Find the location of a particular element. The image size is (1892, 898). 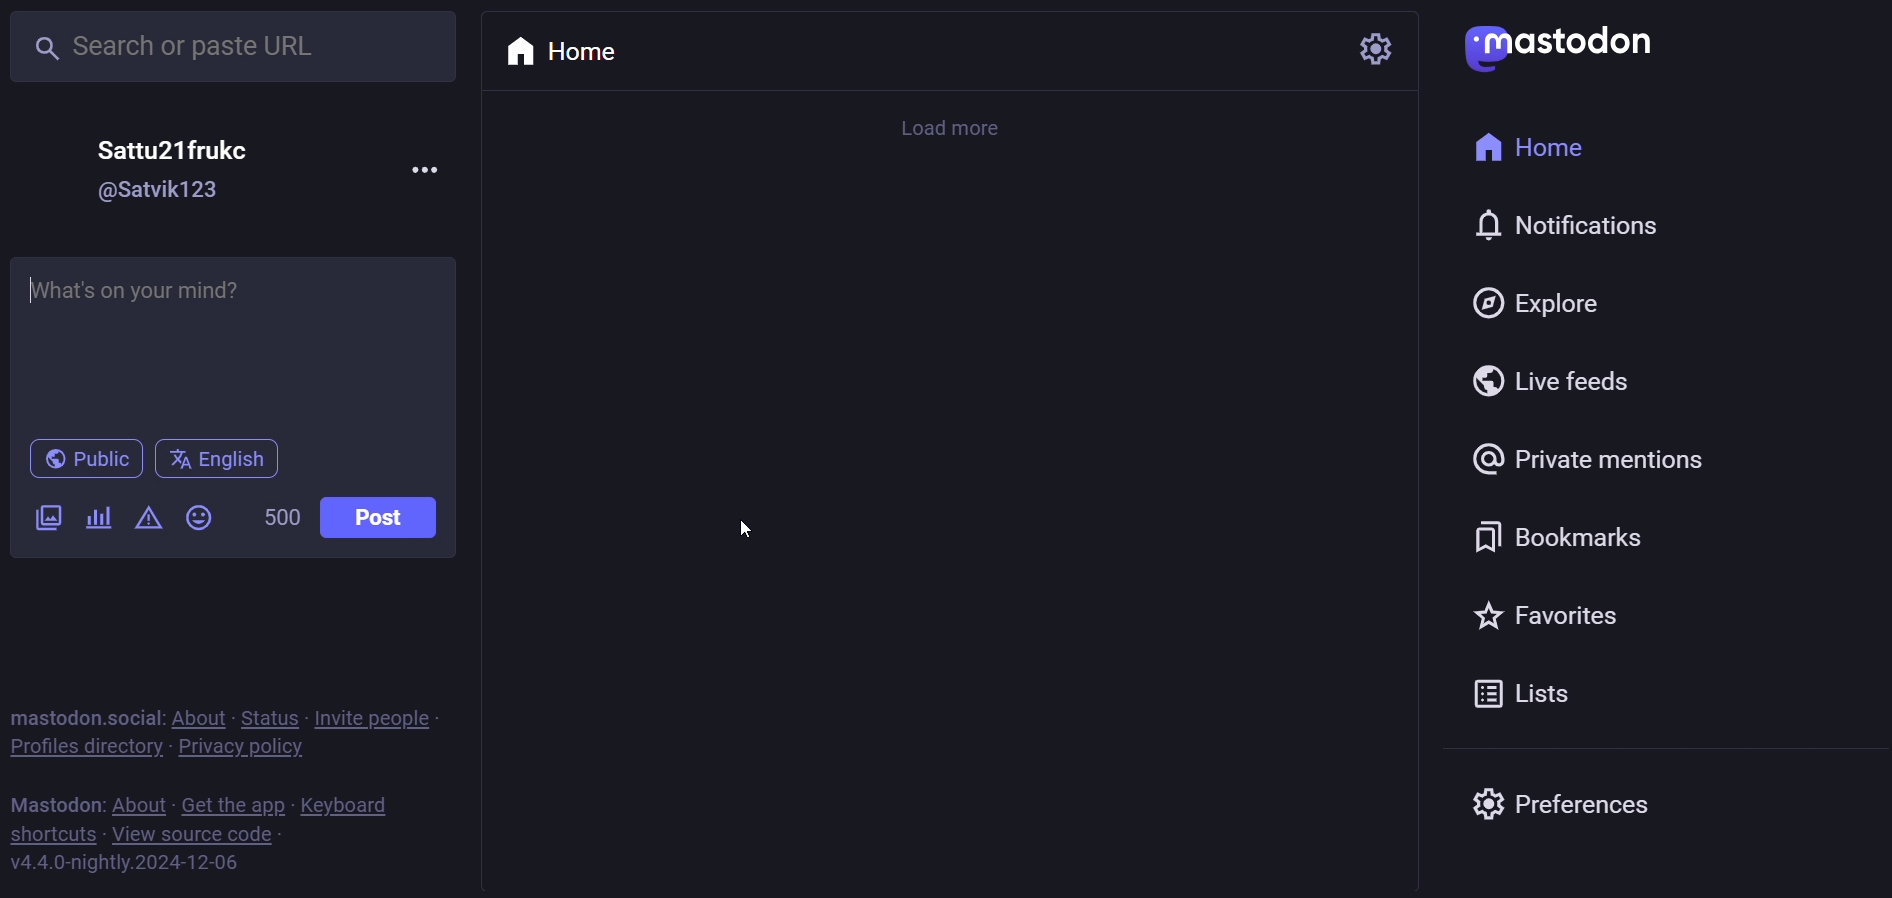

post is located at coordinates (382, 516).